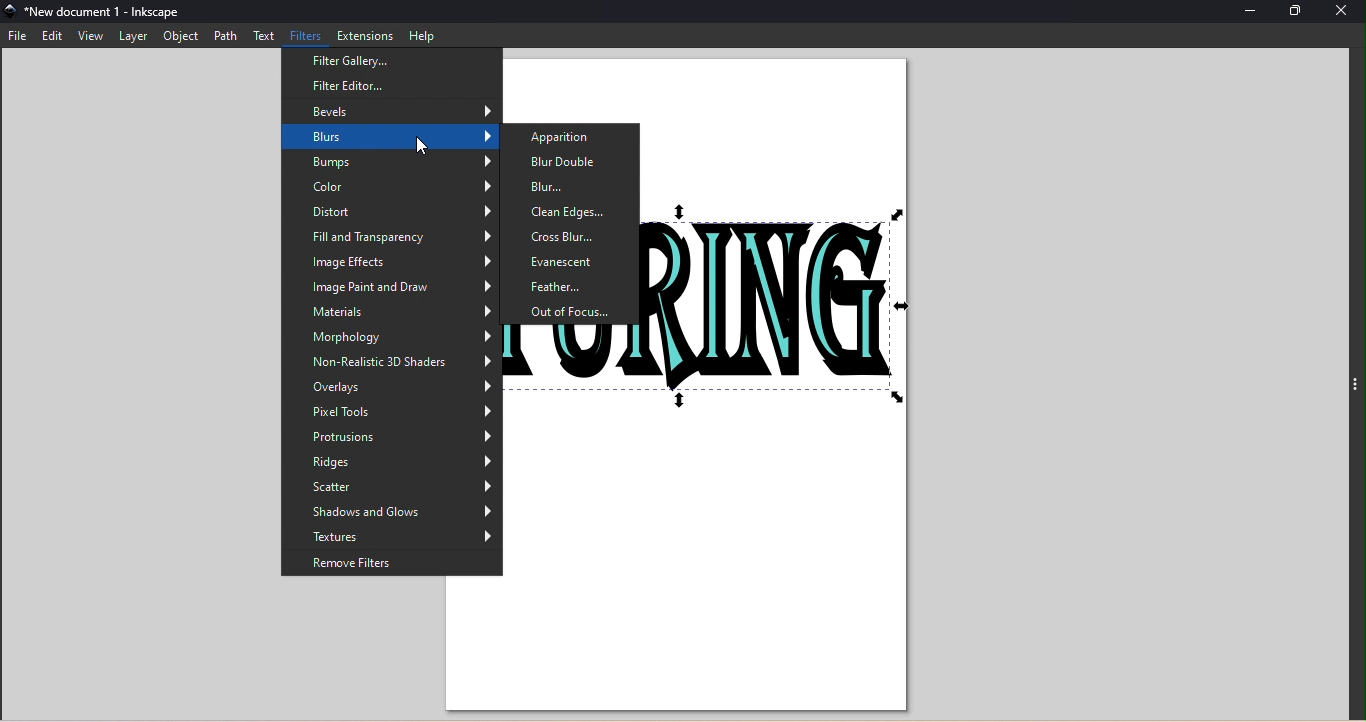 The image size is (1366, 722). I want to click on *New document 1 - Inkscape, so click(106, 12).